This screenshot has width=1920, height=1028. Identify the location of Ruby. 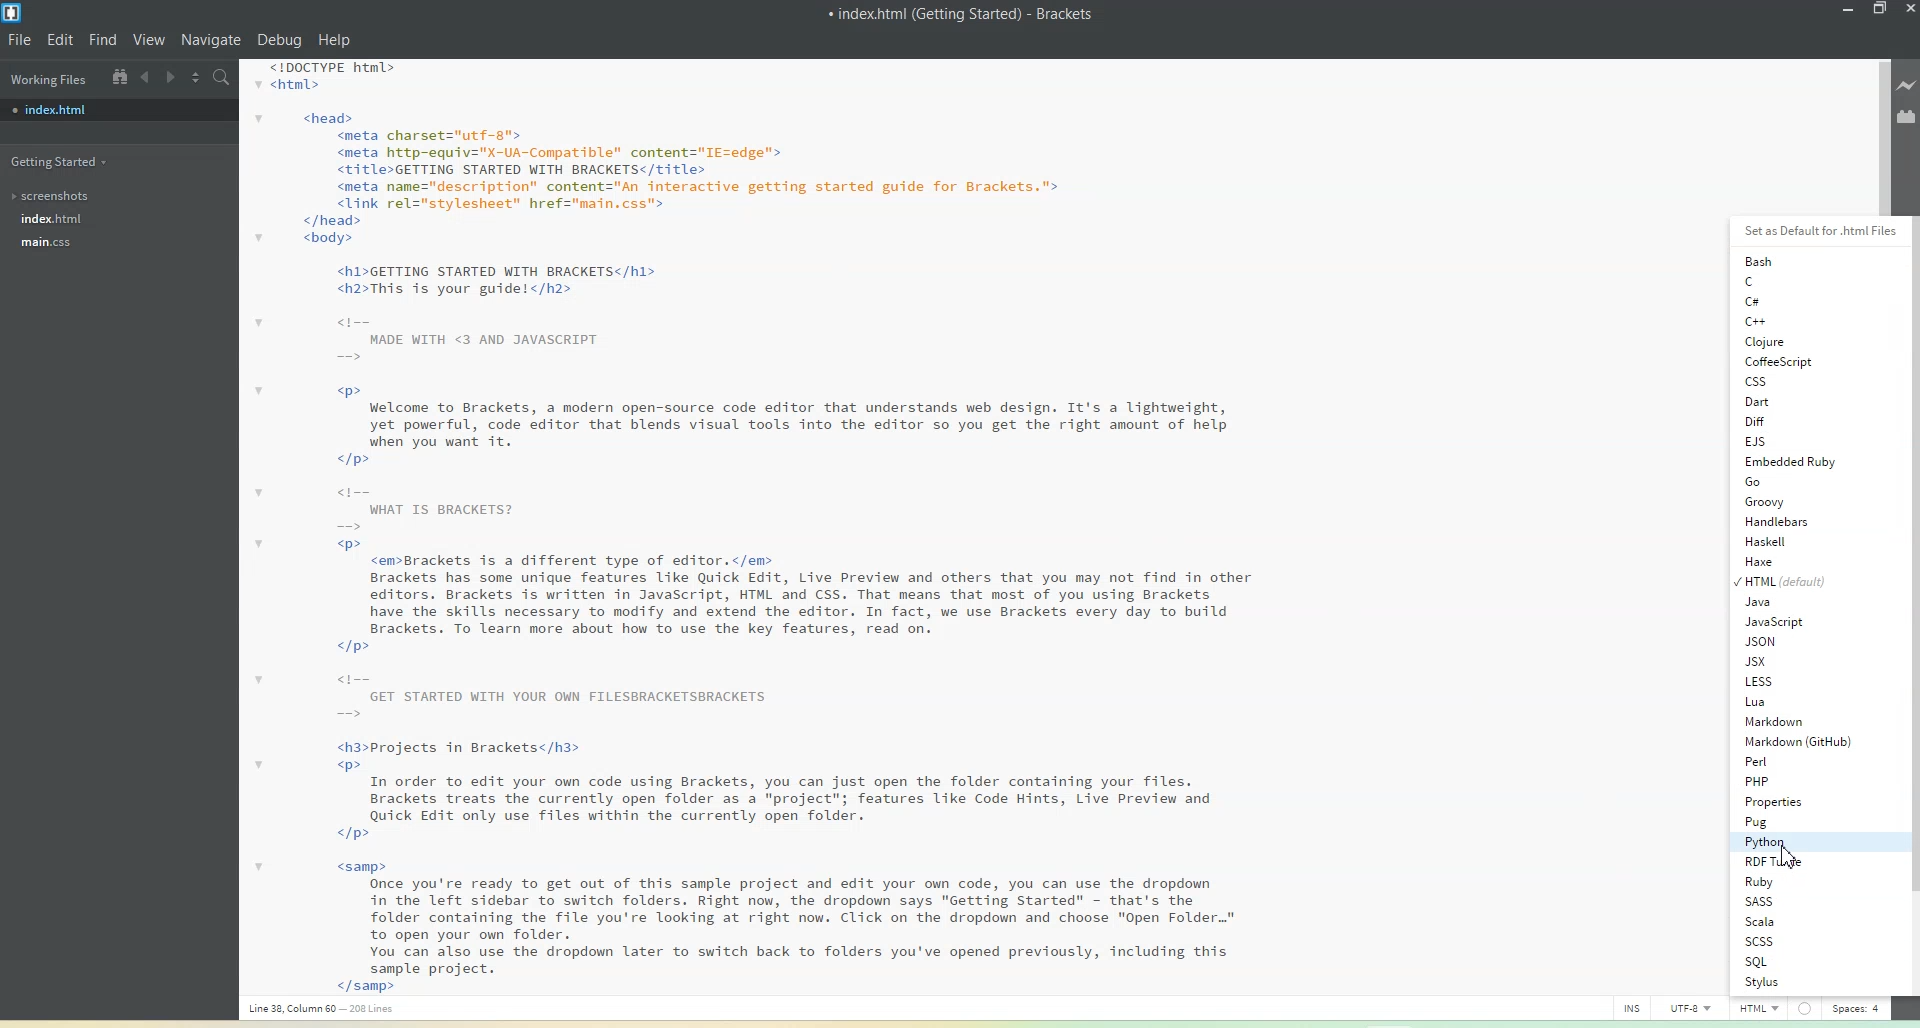
(1800, 881).